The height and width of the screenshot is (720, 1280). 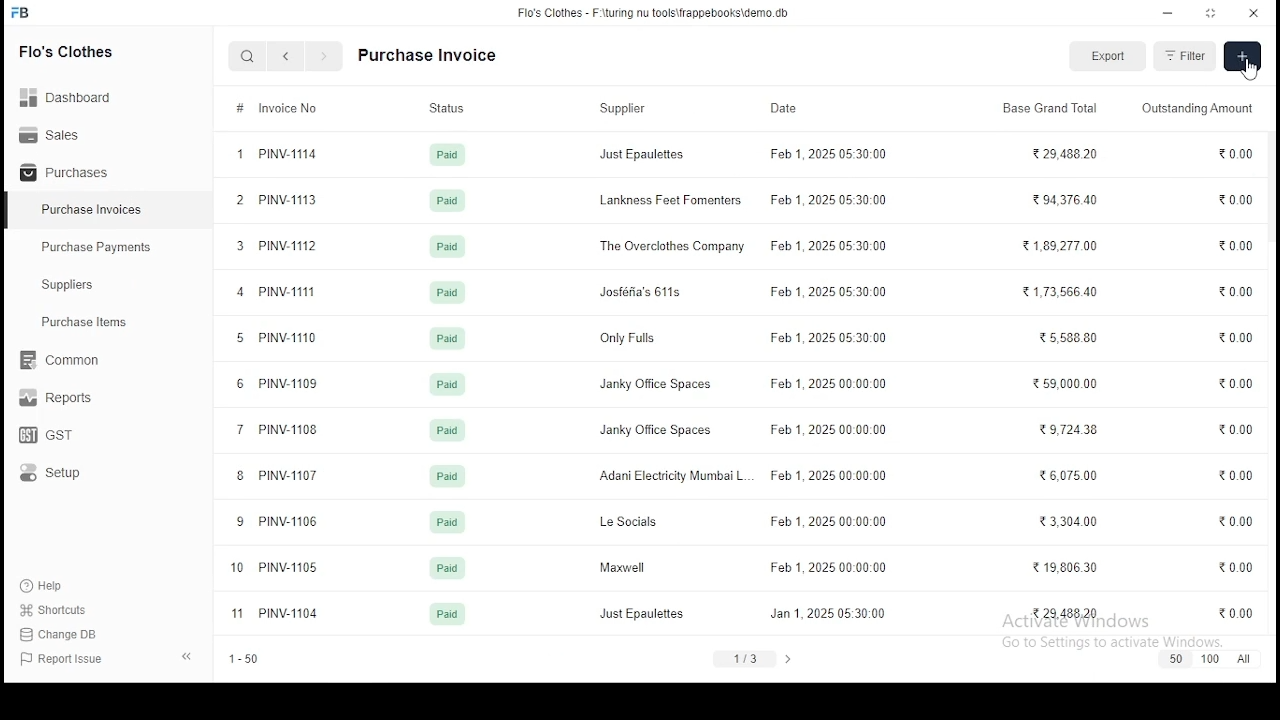 I want to click on 0.00, so click(x=1233, y=292).